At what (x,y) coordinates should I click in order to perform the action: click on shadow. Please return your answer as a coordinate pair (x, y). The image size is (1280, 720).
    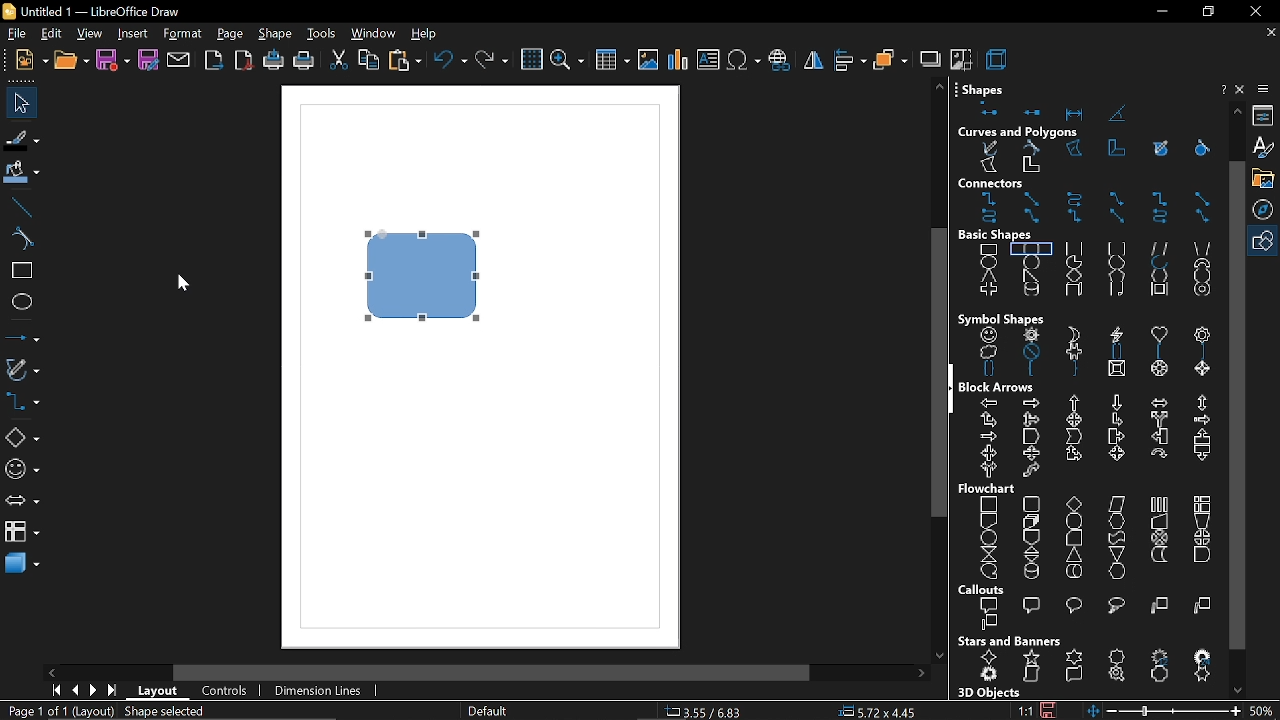
    Looking at the image, I should click on (929, 58).